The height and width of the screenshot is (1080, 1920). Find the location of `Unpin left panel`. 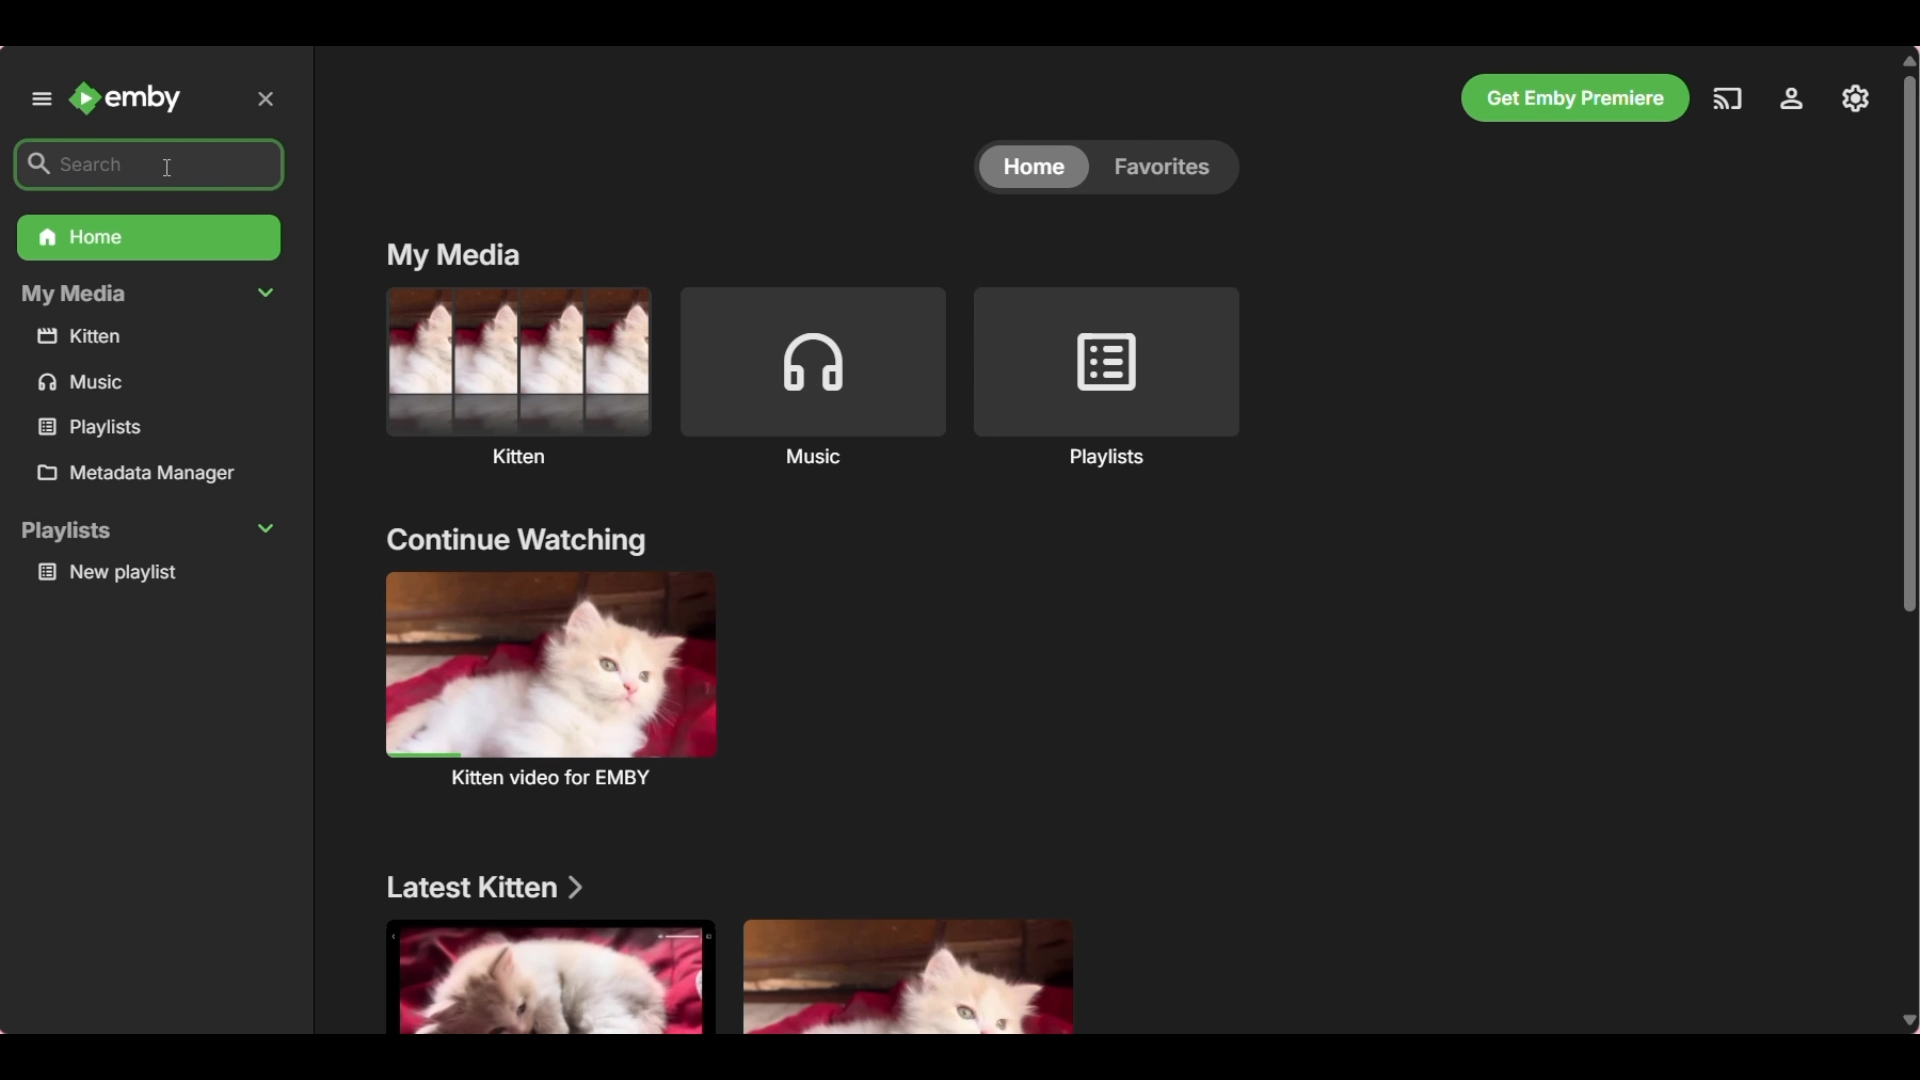

Unpin left panel is located at coordinates (41, 99).